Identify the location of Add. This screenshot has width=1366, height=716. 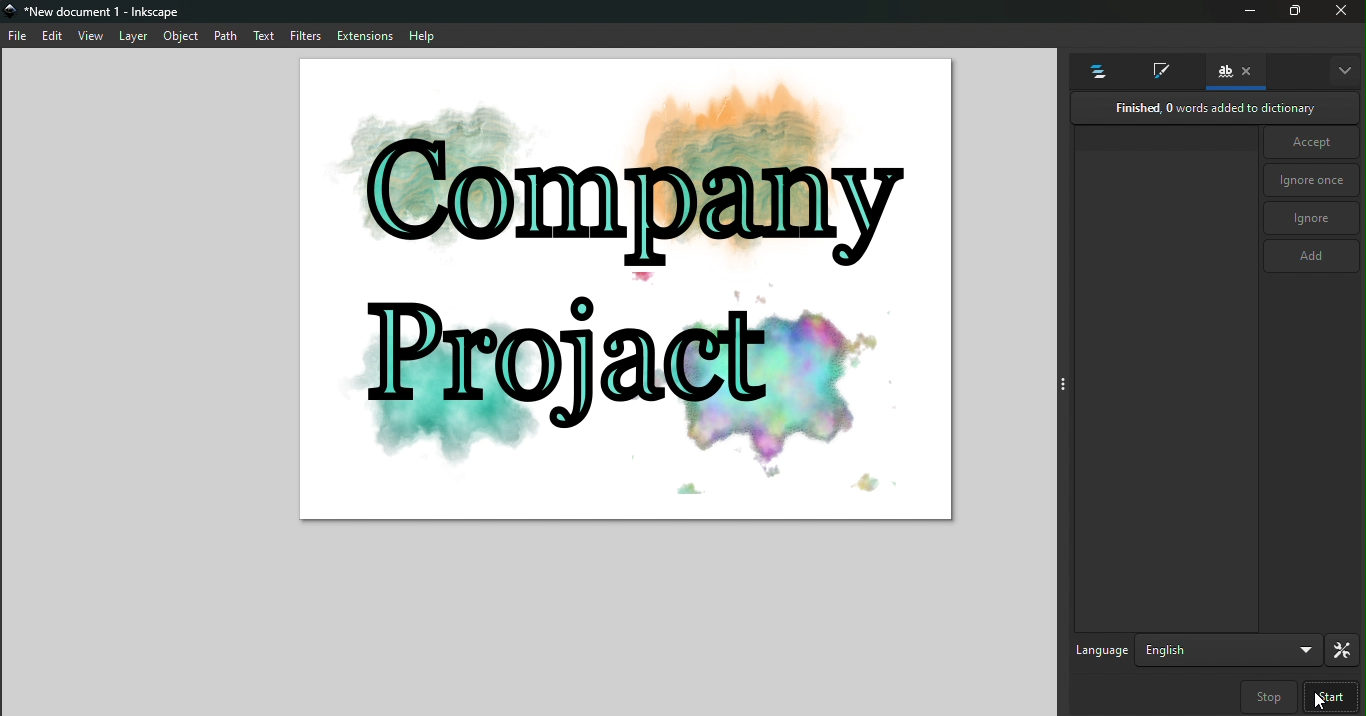
(1309, 257).